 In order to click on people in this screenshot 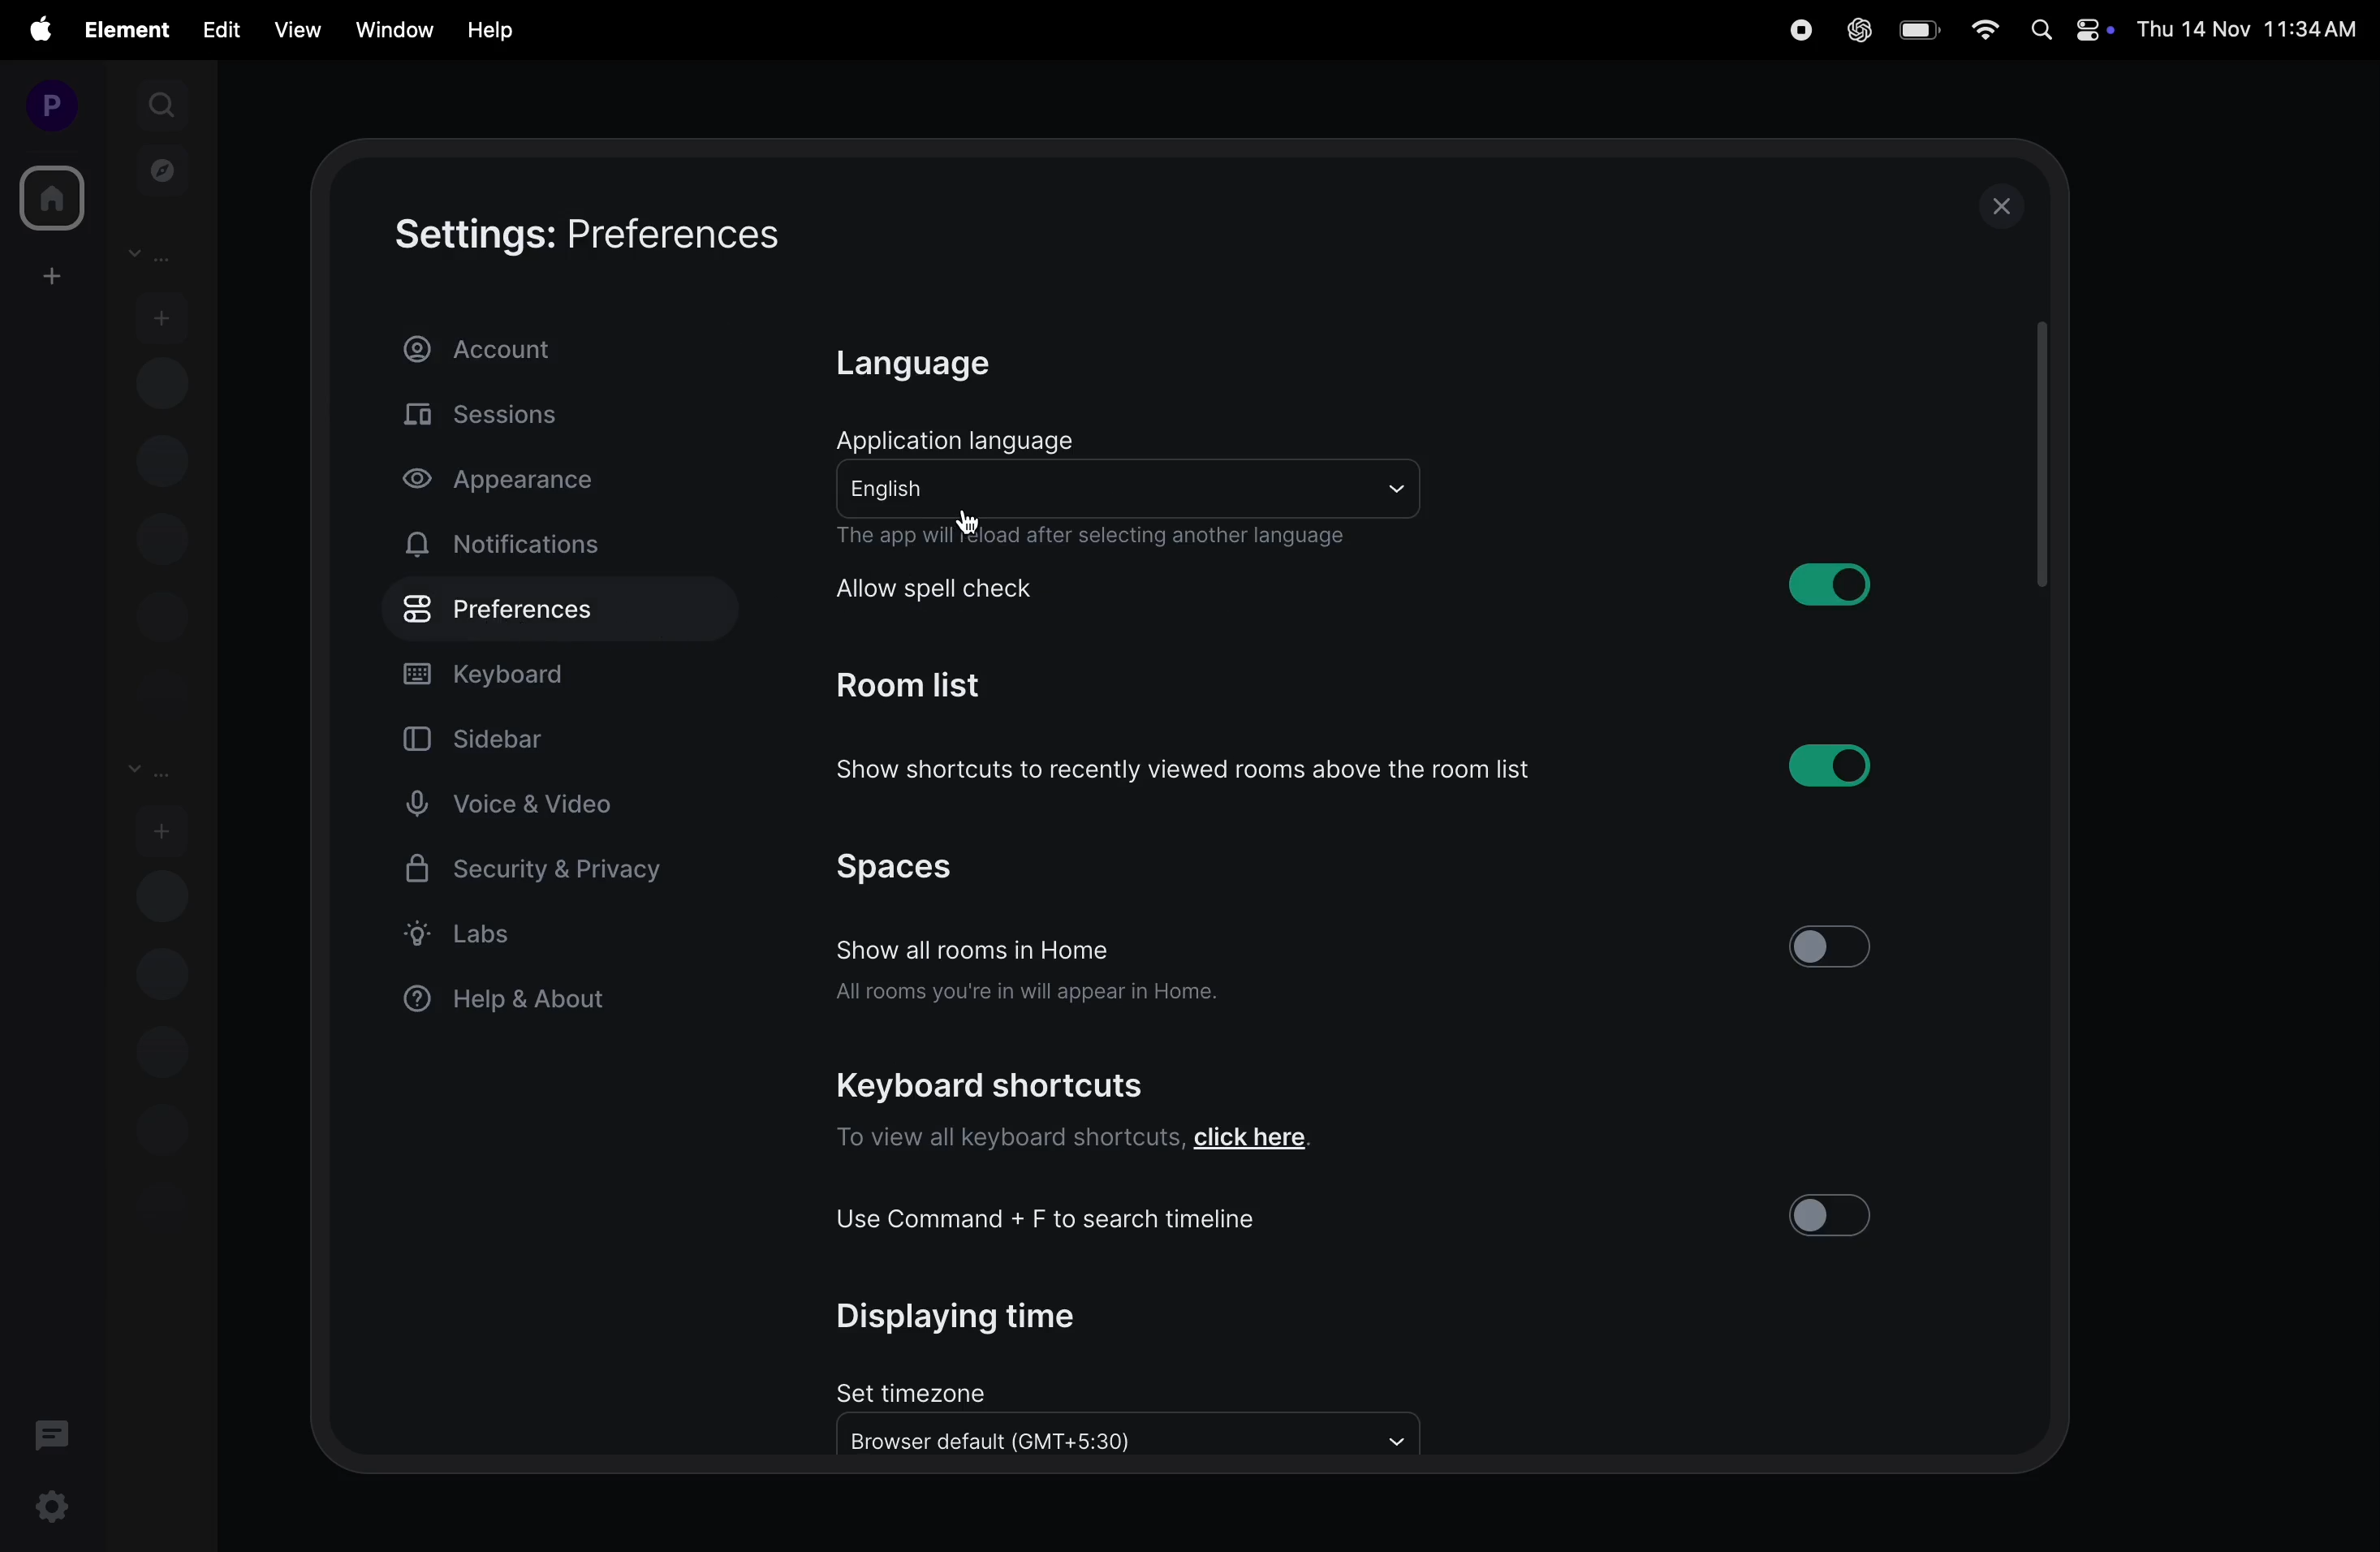, I will do `click(149, 256)`.